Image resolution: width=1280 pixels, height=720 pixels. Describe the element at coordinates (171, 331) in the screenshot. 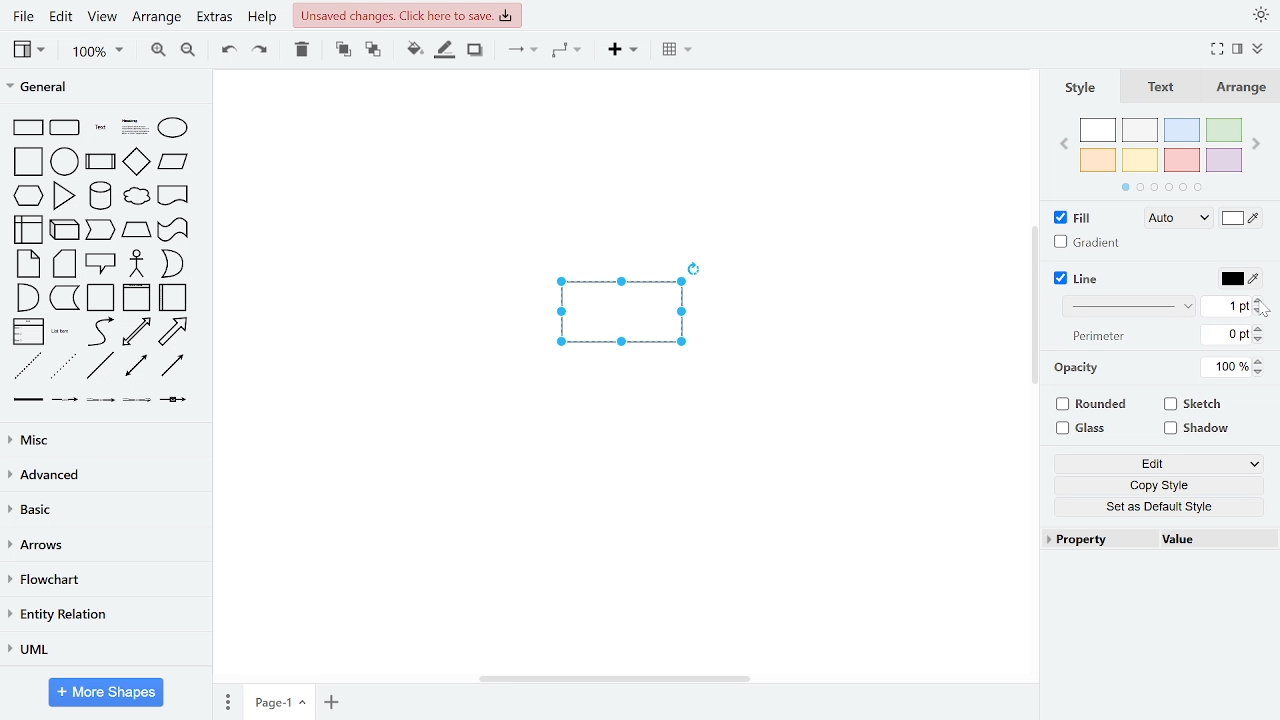

I see `general shapes` at that location.